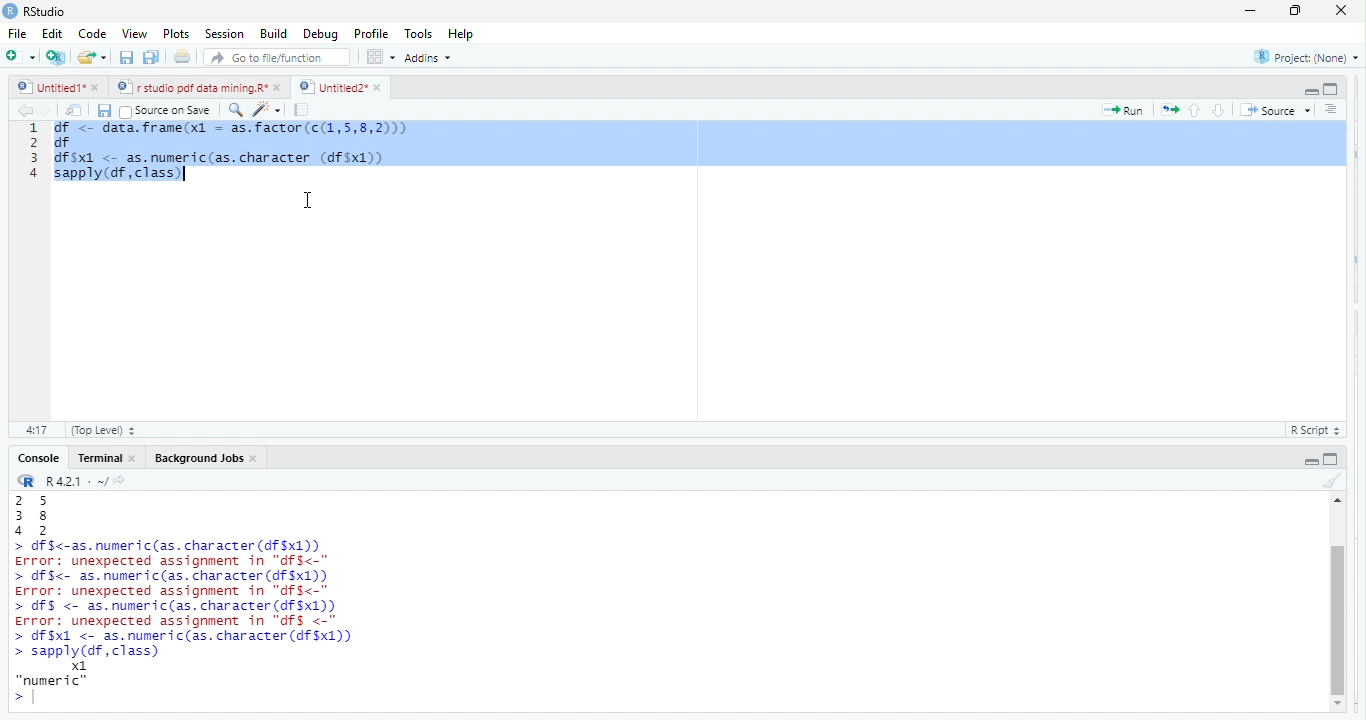  I want to click on Console, so click(41, 458).